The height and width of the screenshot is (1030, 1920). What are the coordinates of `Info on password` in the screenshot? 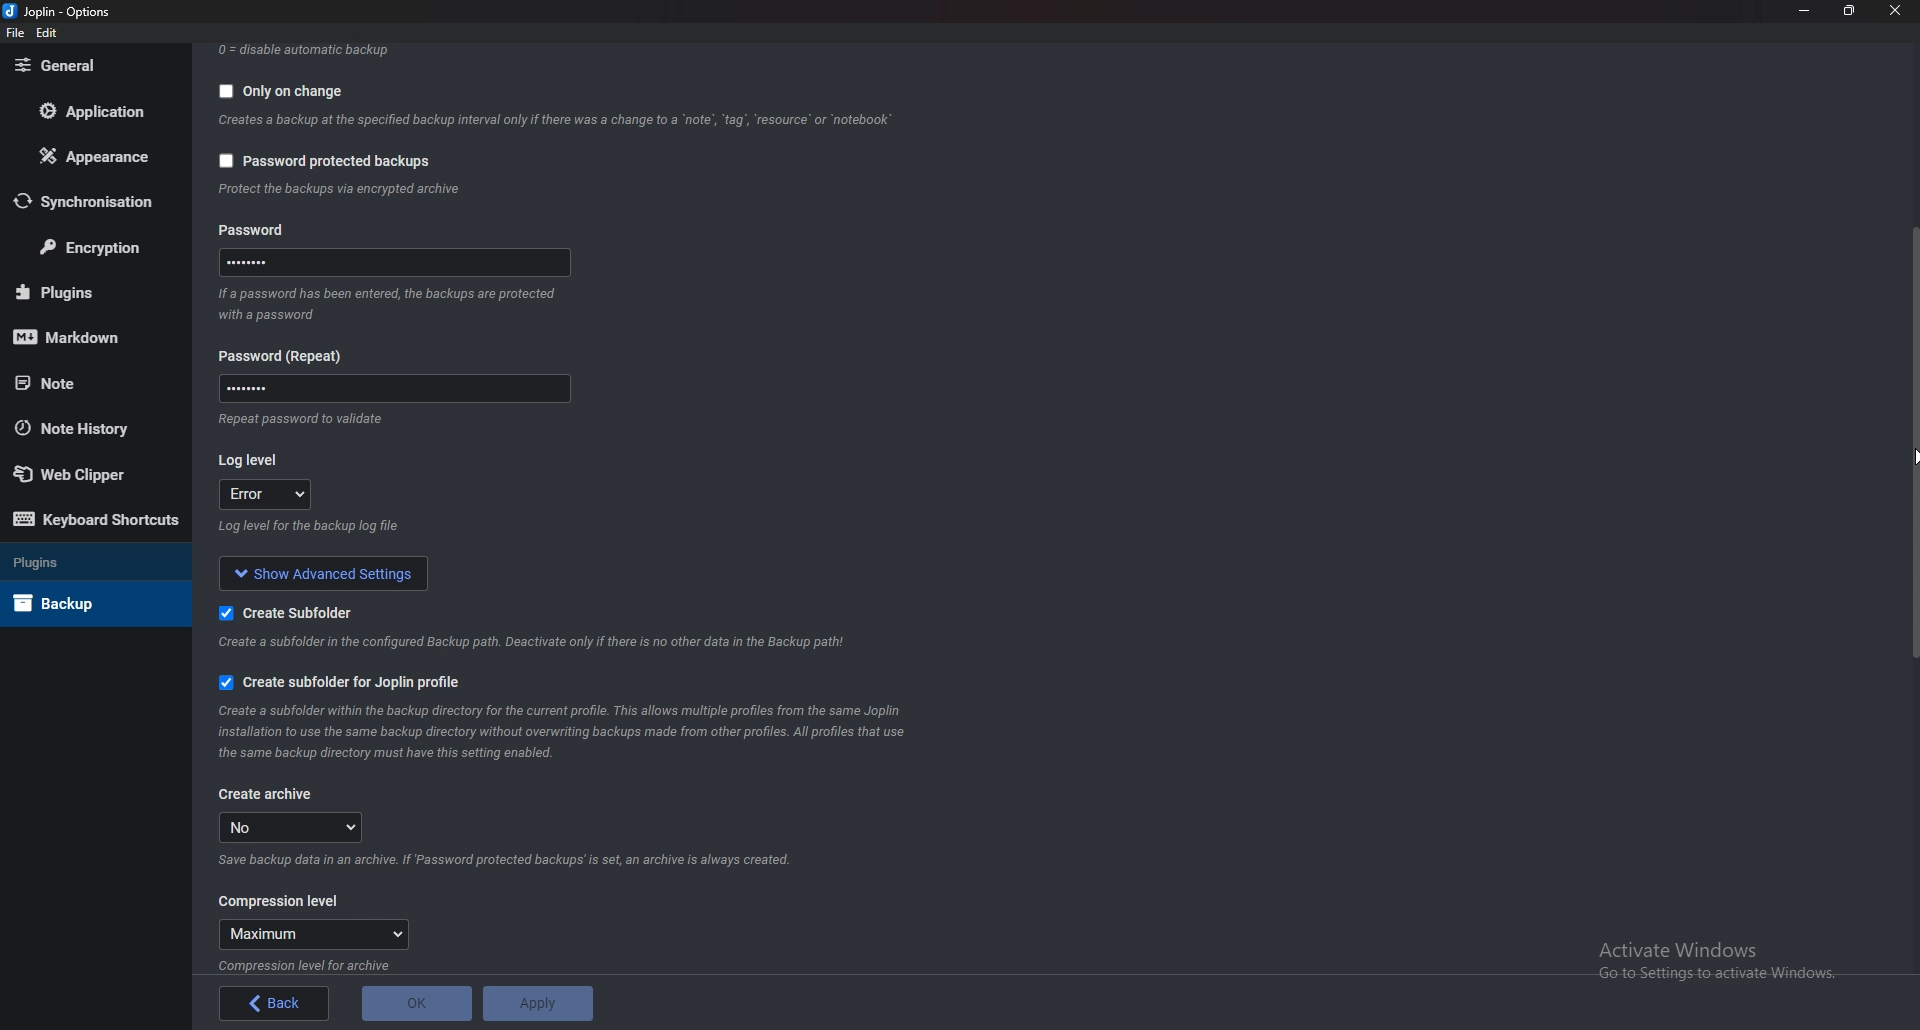 It's located at (391, 309).